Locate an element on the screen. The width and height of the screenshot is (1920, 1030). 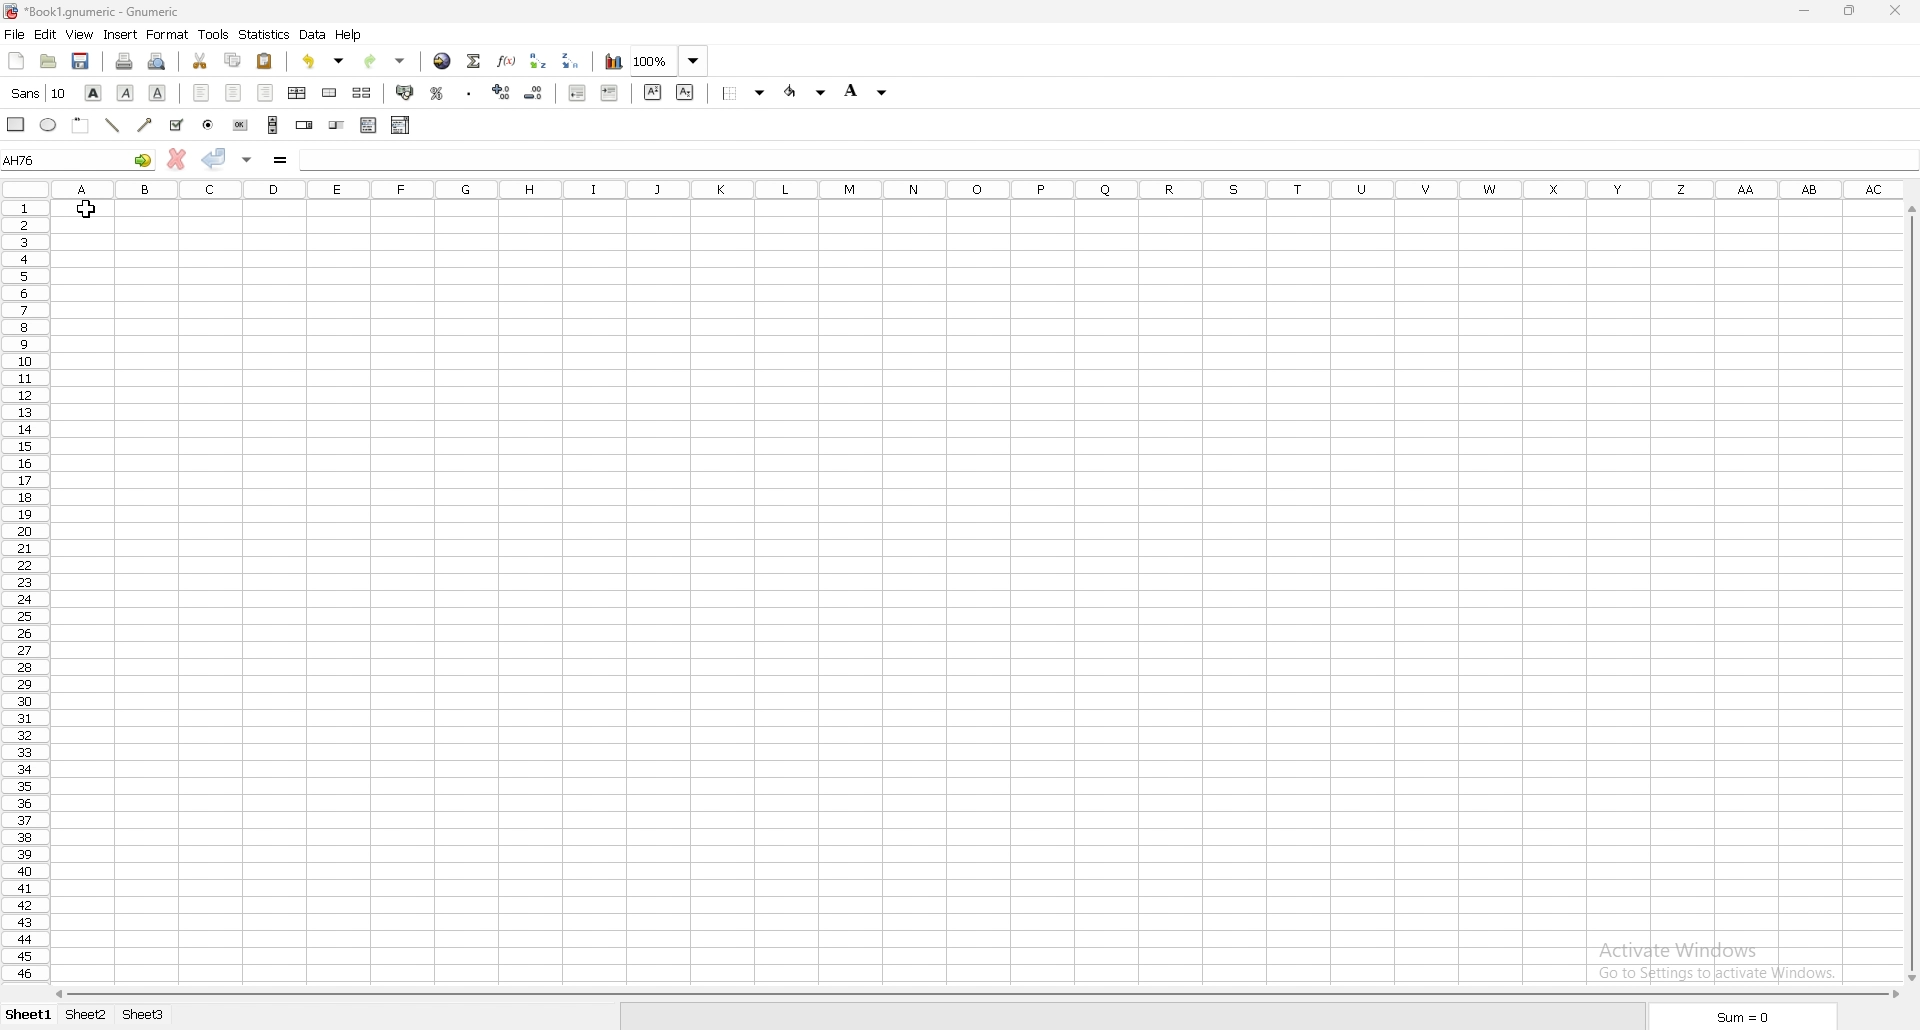
bold is located at coordinates (92, 93).